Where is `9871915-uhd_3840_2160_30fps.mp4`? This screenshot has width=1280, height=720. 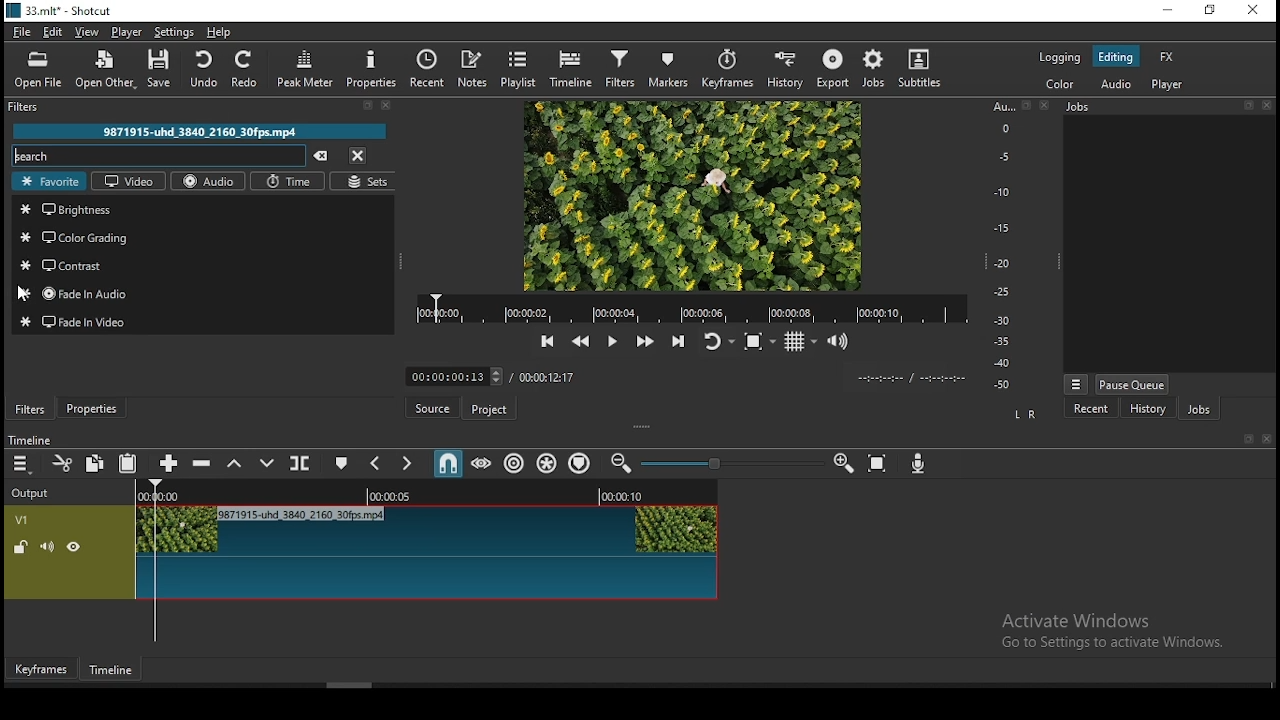 9871915-uhd_3840_2160_30fps.mp4 is located at coordinates (195, 132).